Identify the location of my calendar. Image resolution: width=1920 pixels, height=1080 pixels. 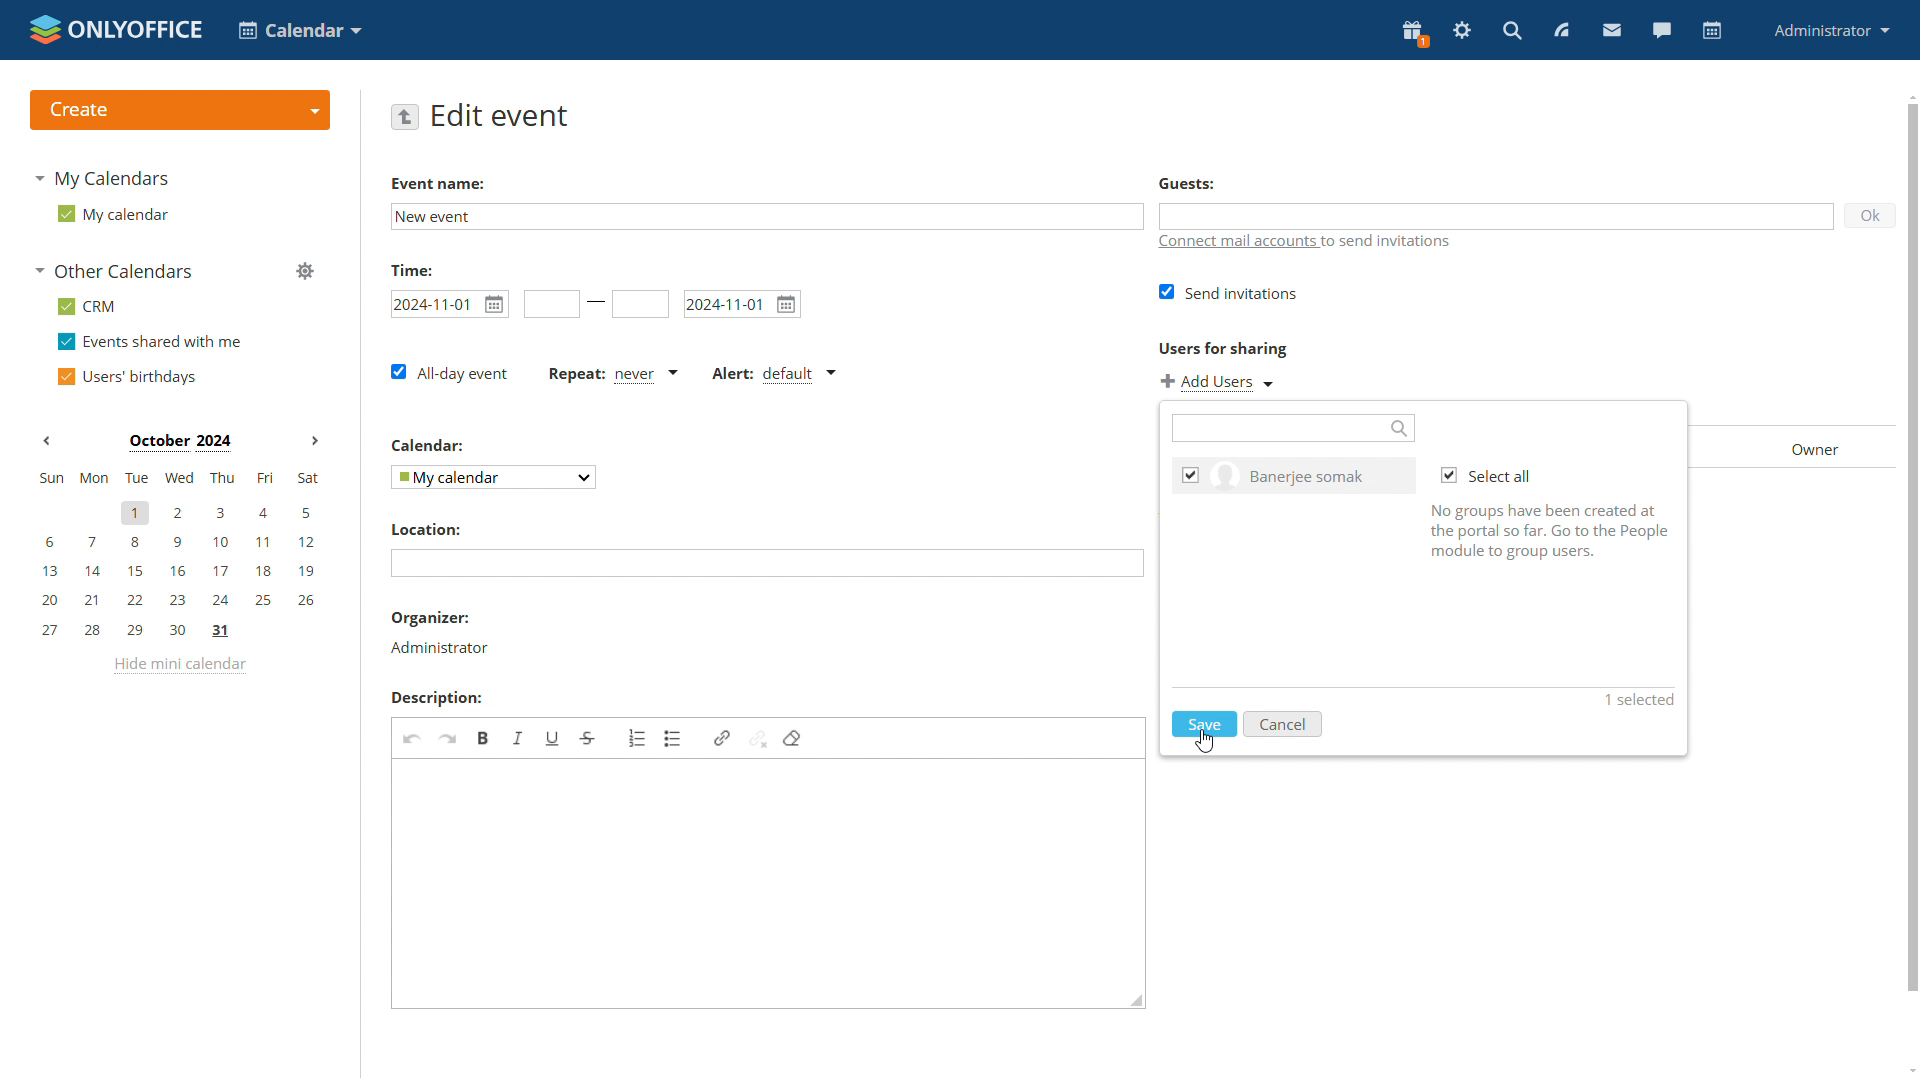
(113, 215).